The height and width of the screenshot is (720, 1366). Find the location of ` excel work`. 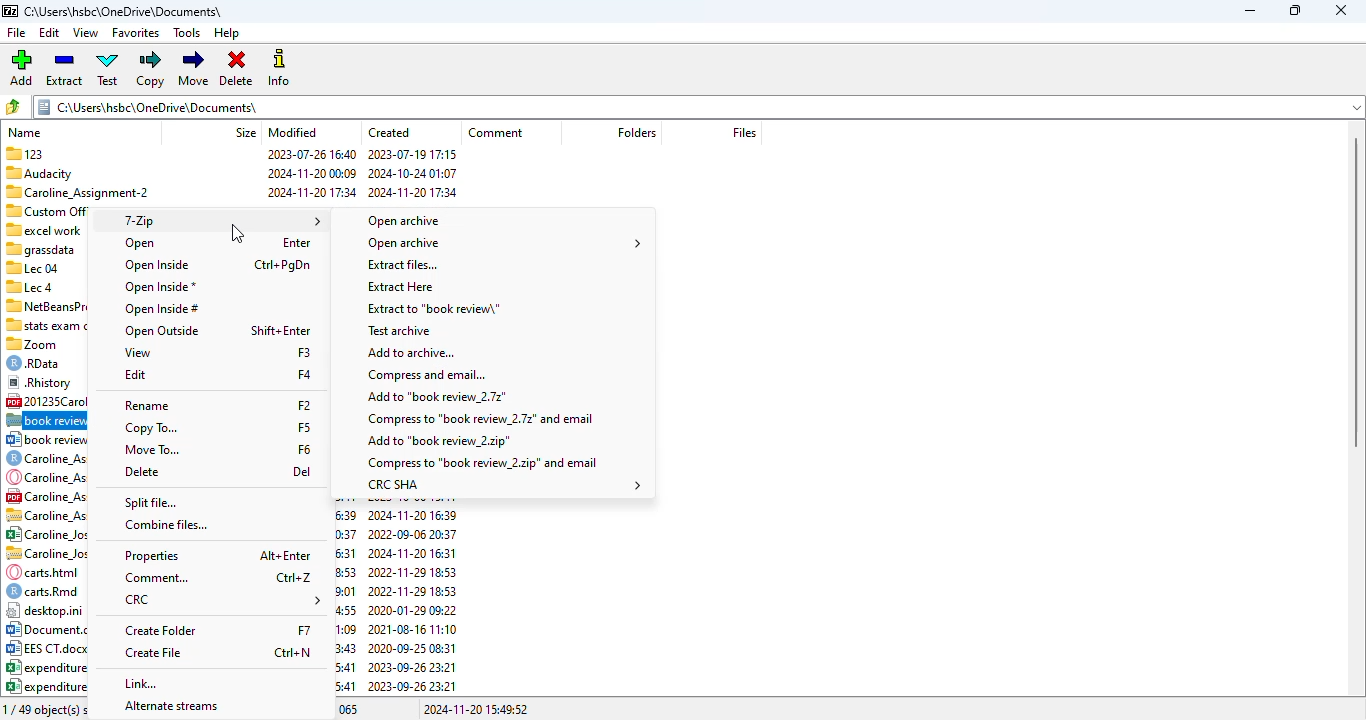

 excel work is located at coordinates (45, 228).